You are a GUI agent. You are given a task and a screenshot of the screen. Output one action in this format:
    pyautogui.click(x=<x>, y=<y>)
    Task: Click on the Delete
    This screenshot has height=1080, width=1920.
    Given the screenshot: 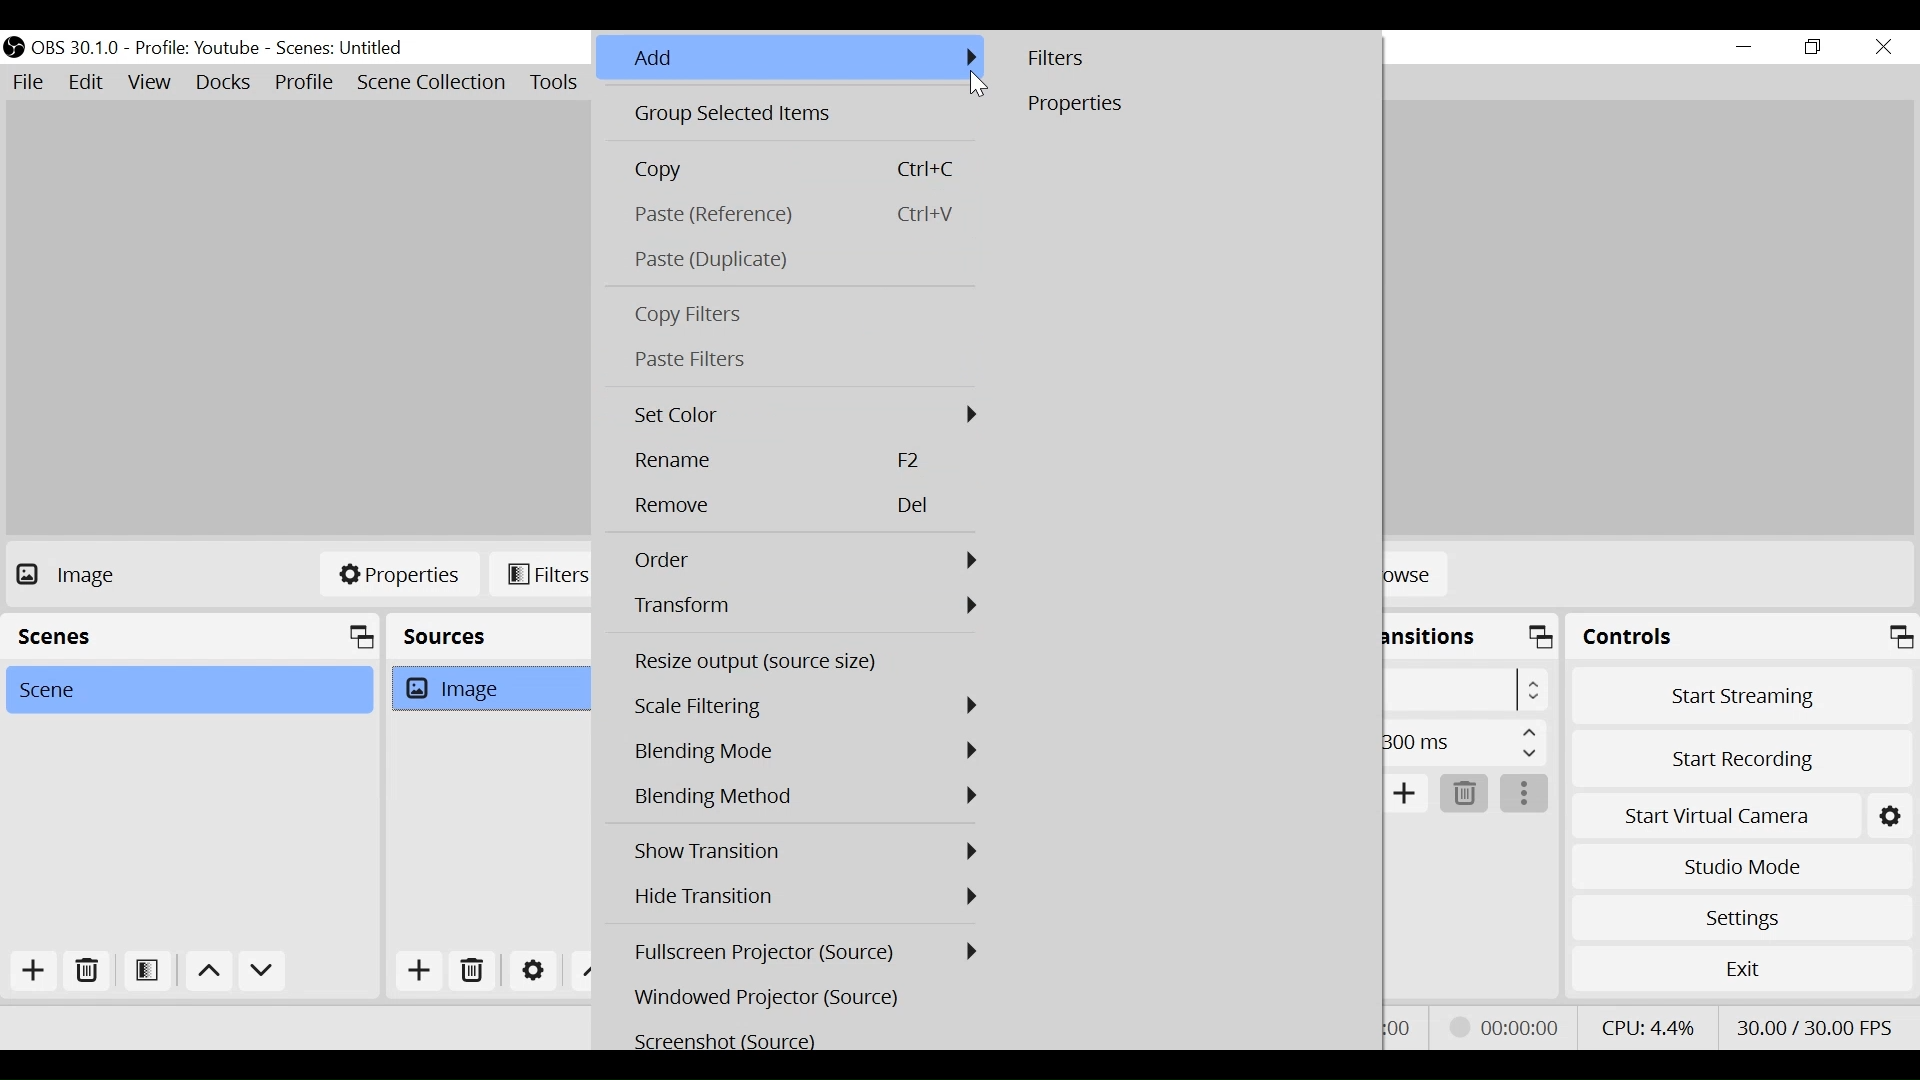 What is the action you would take?
    pyautogui.click(x=1463, y=794)
    